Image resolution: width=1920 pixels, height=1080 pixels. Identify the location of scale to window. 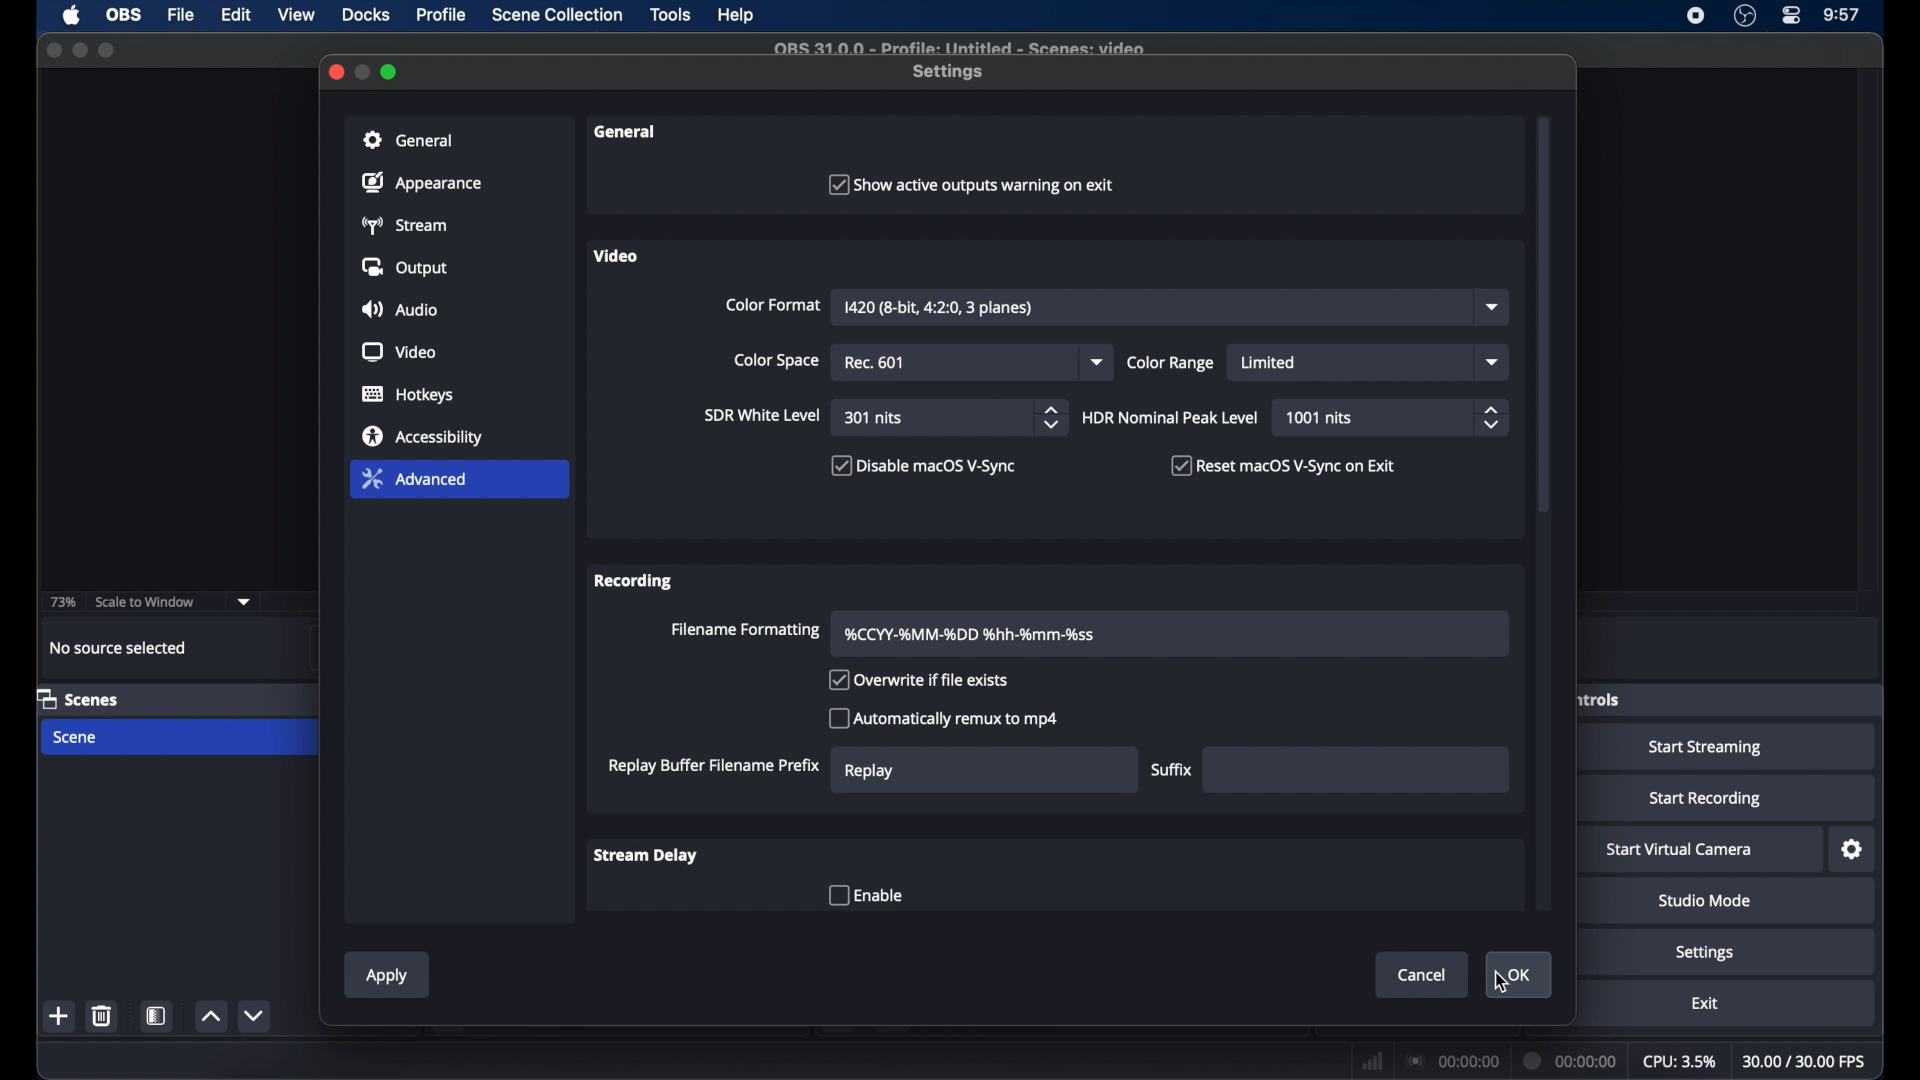
(144, 602).